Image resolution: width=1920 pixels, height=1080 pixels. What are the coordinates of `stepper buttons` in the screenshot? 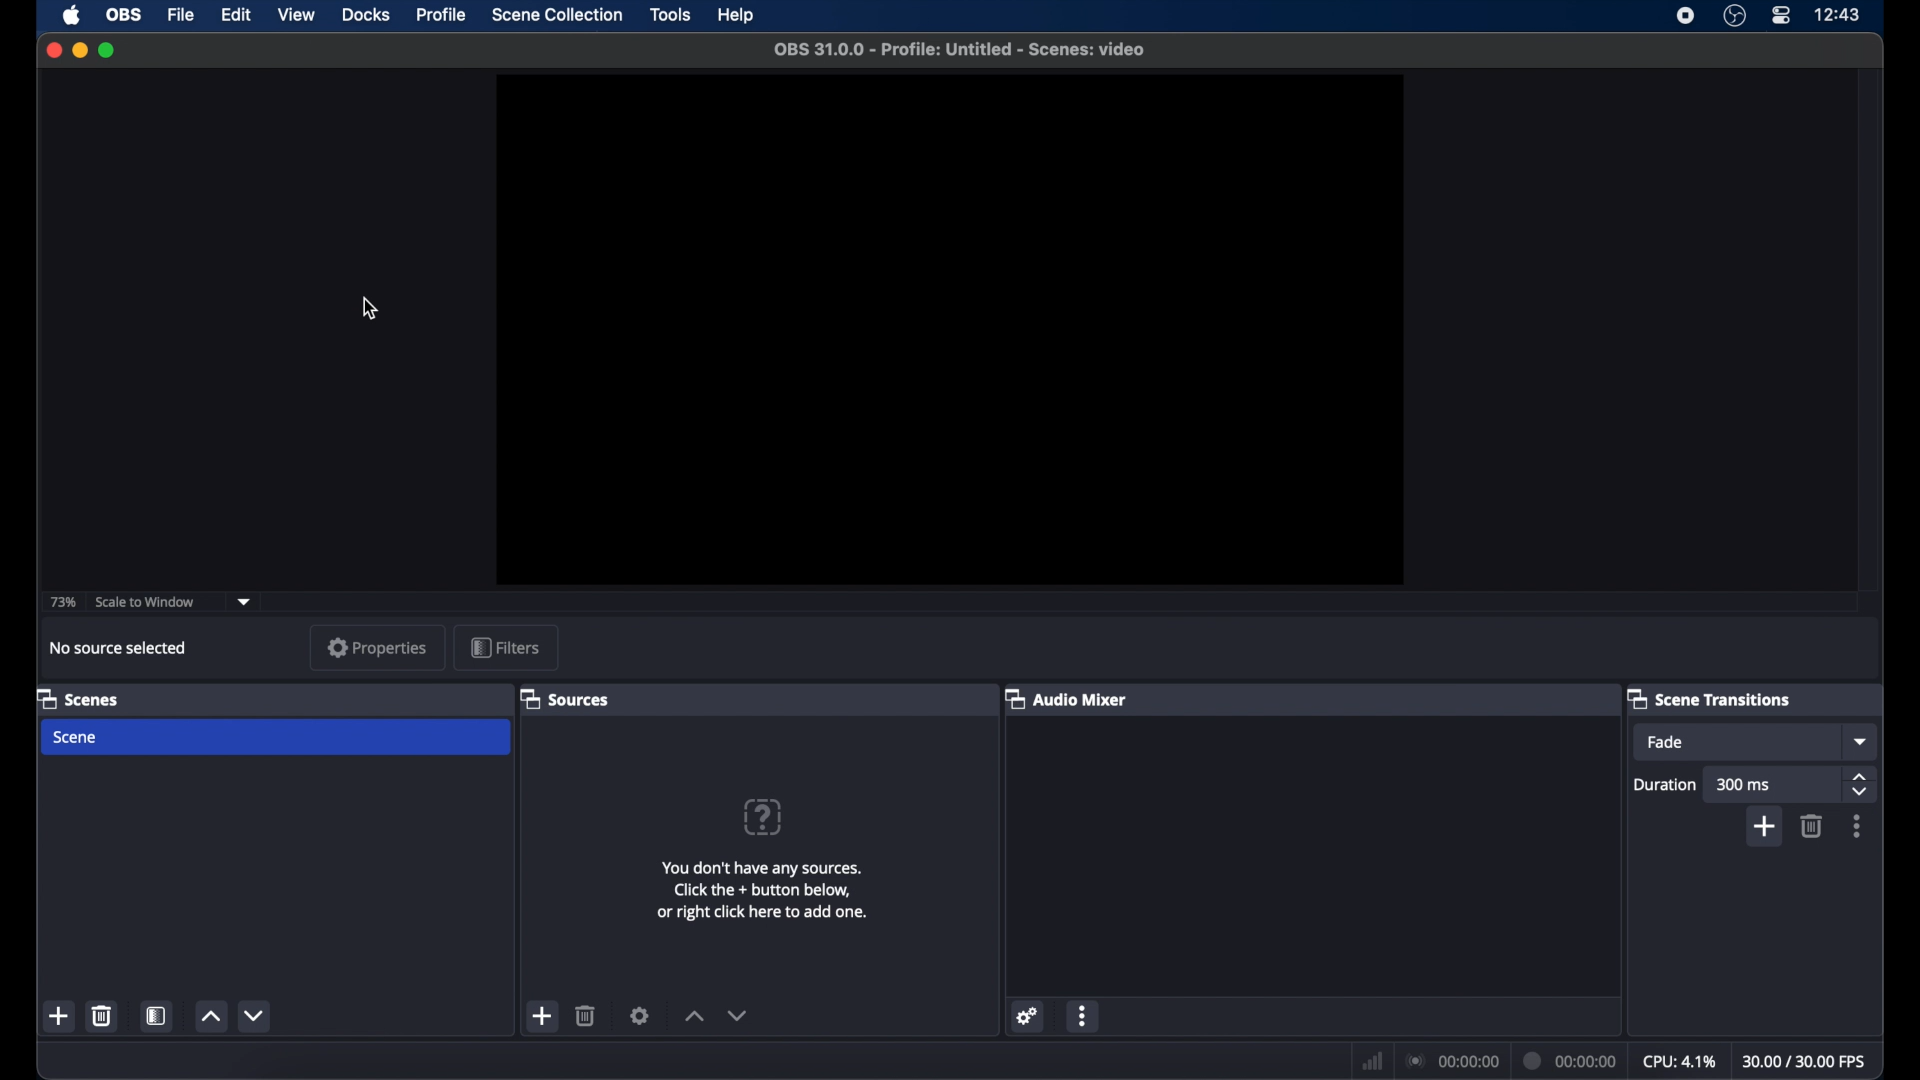 It's located at (1853, 784).